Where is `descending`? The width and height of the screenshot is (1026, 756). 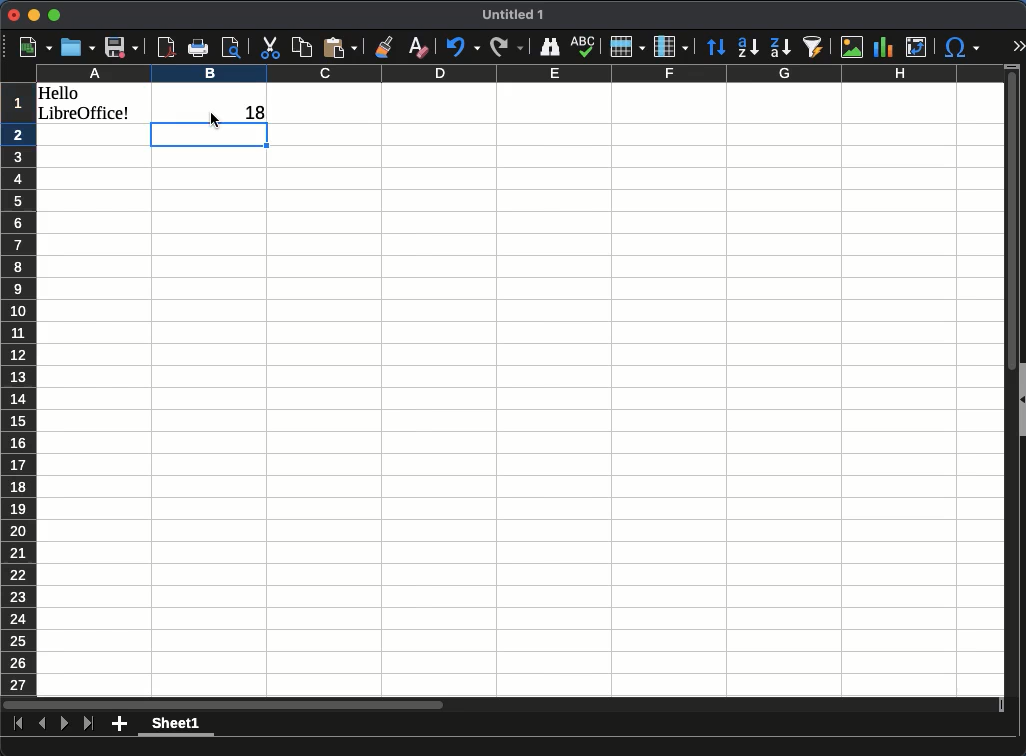
descending is located at coordinates (780, 47).